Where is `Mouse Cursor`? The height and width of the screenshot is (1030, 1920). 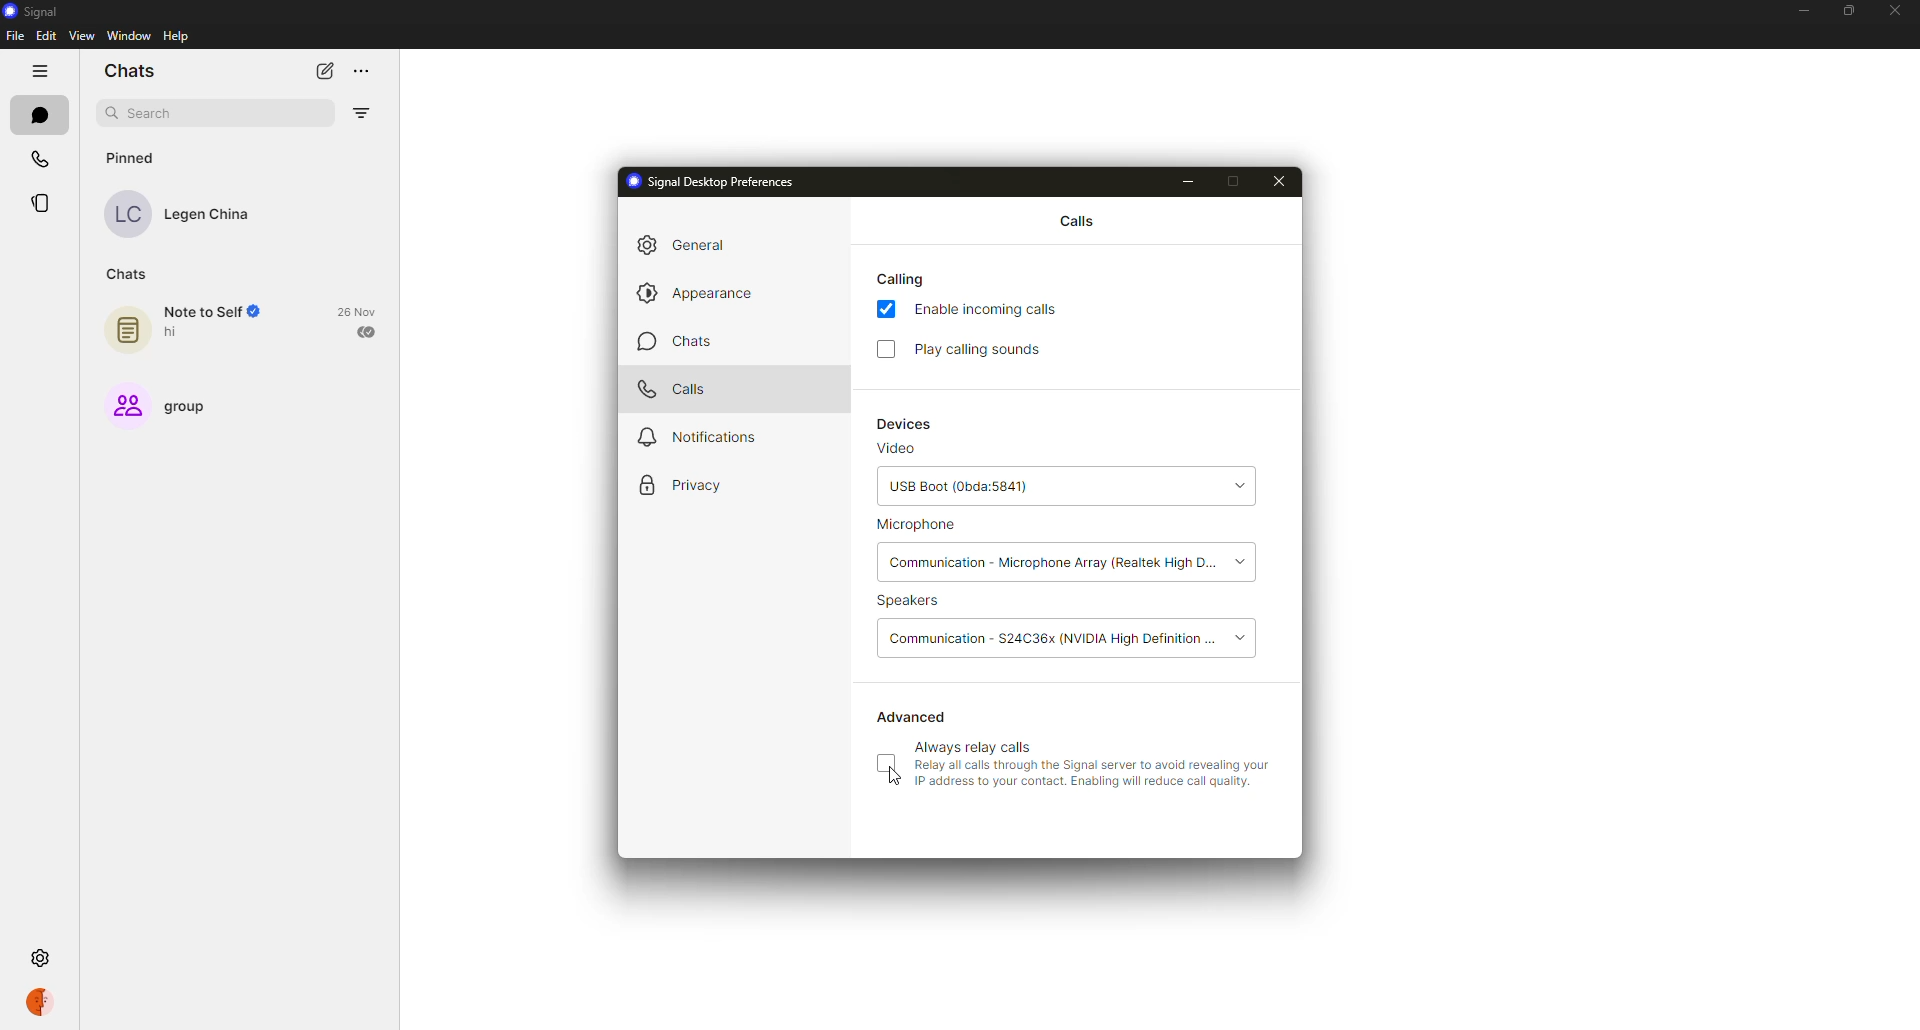 Mouse Cursor is located at coordinates (889, 782).